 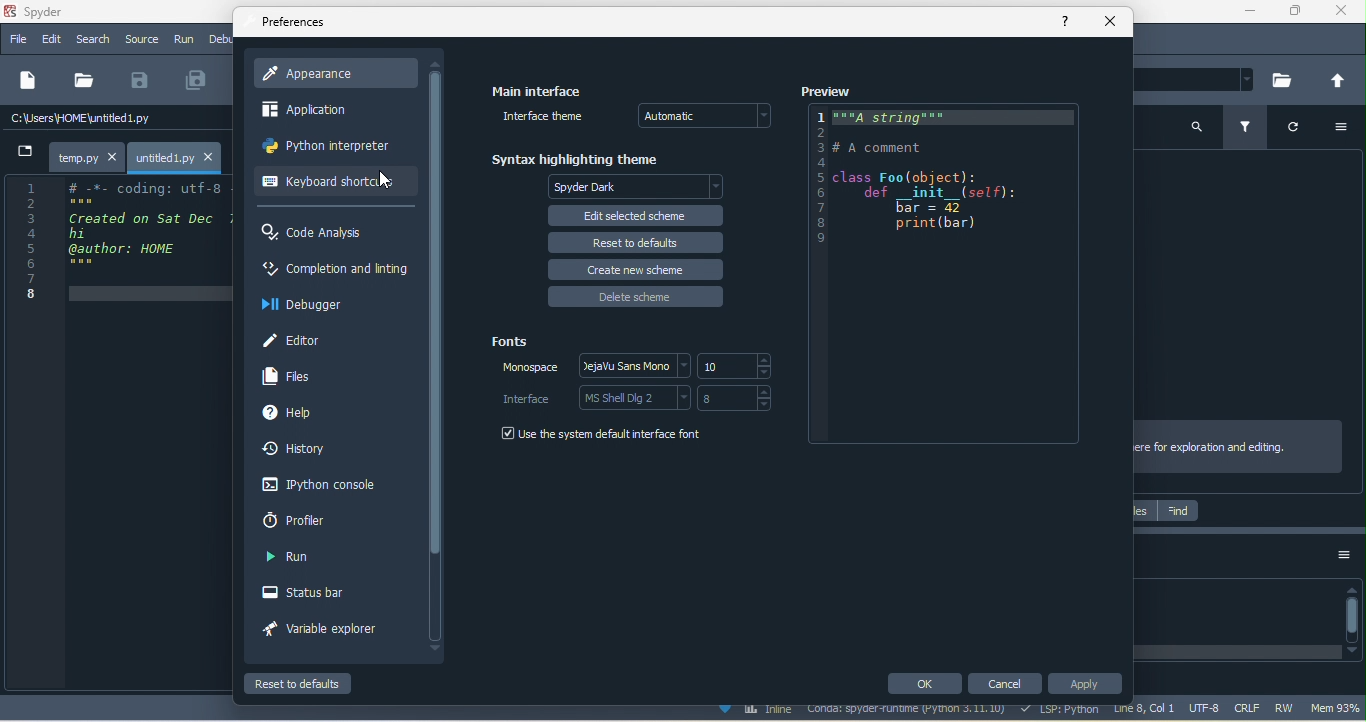 I want to click on code analysis, so click(x=323, y=234).